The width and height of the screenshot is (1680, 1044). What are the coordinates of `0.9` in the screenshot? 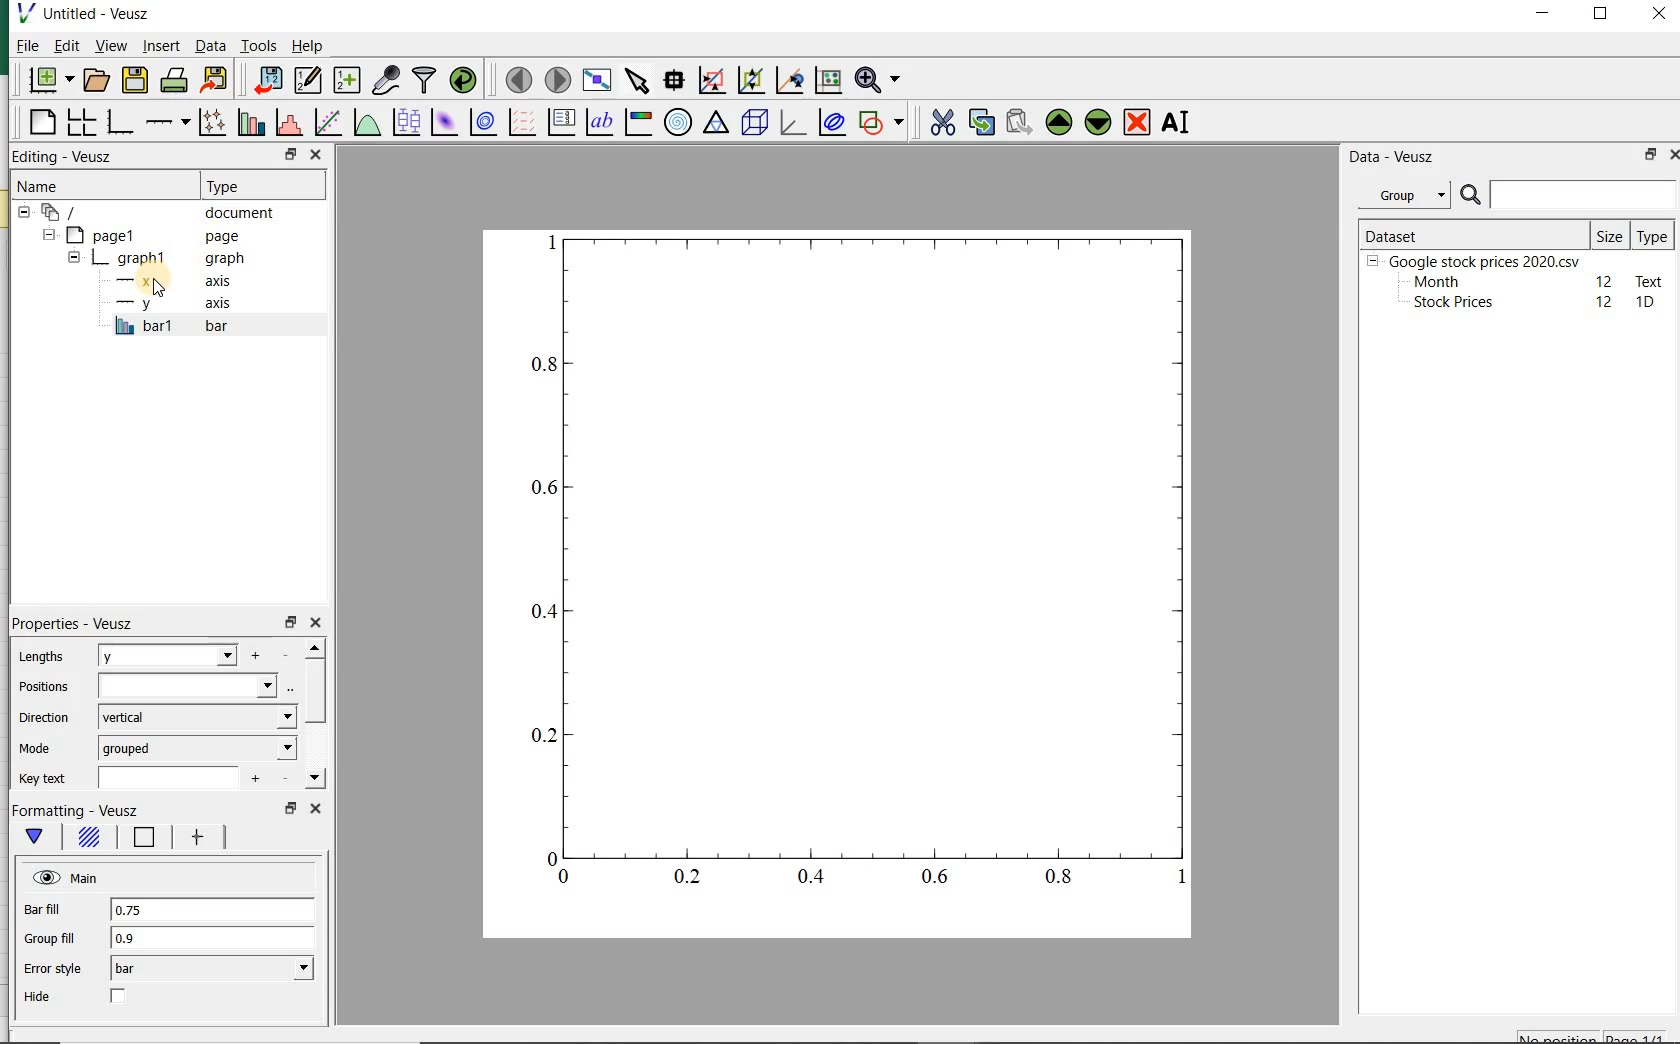 It's located at (209, 942).